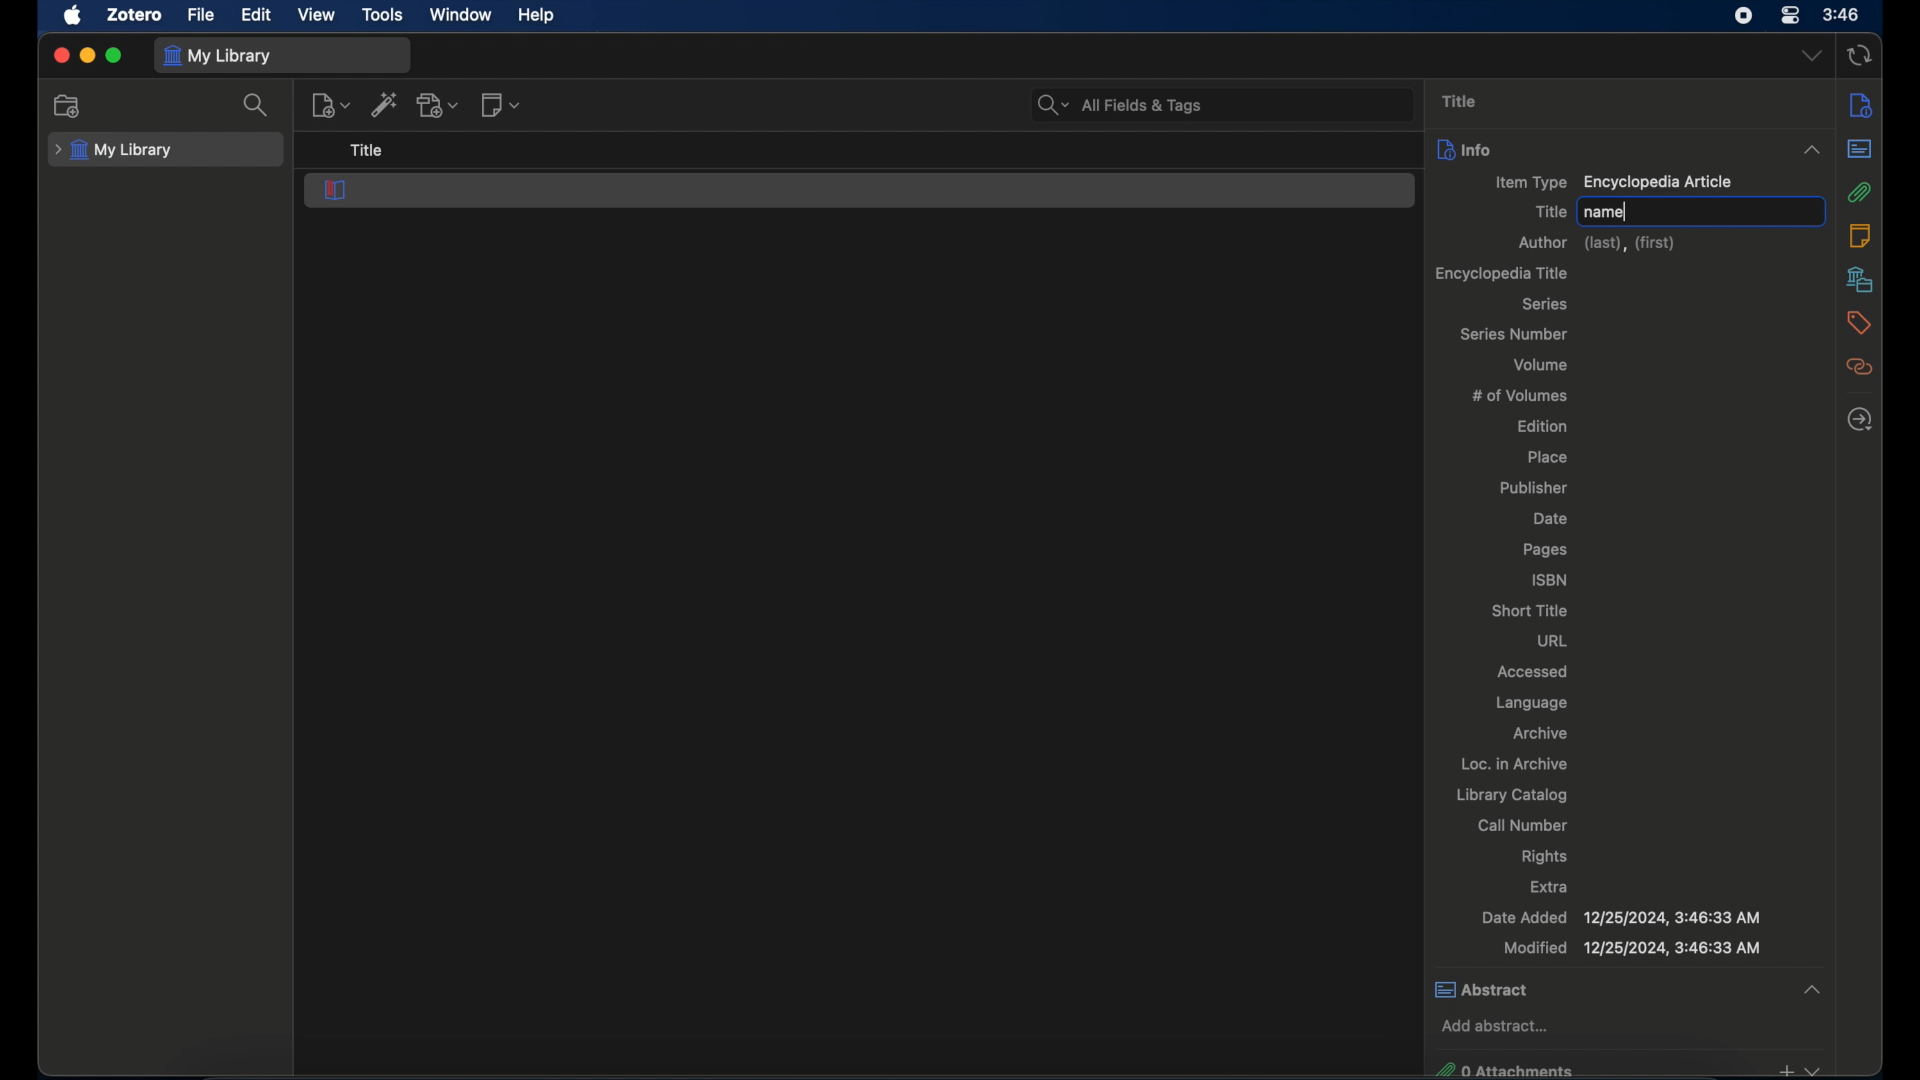 The height and width of the screenshot is (1080, 1920). I want to click on info, so click(1859, 104).